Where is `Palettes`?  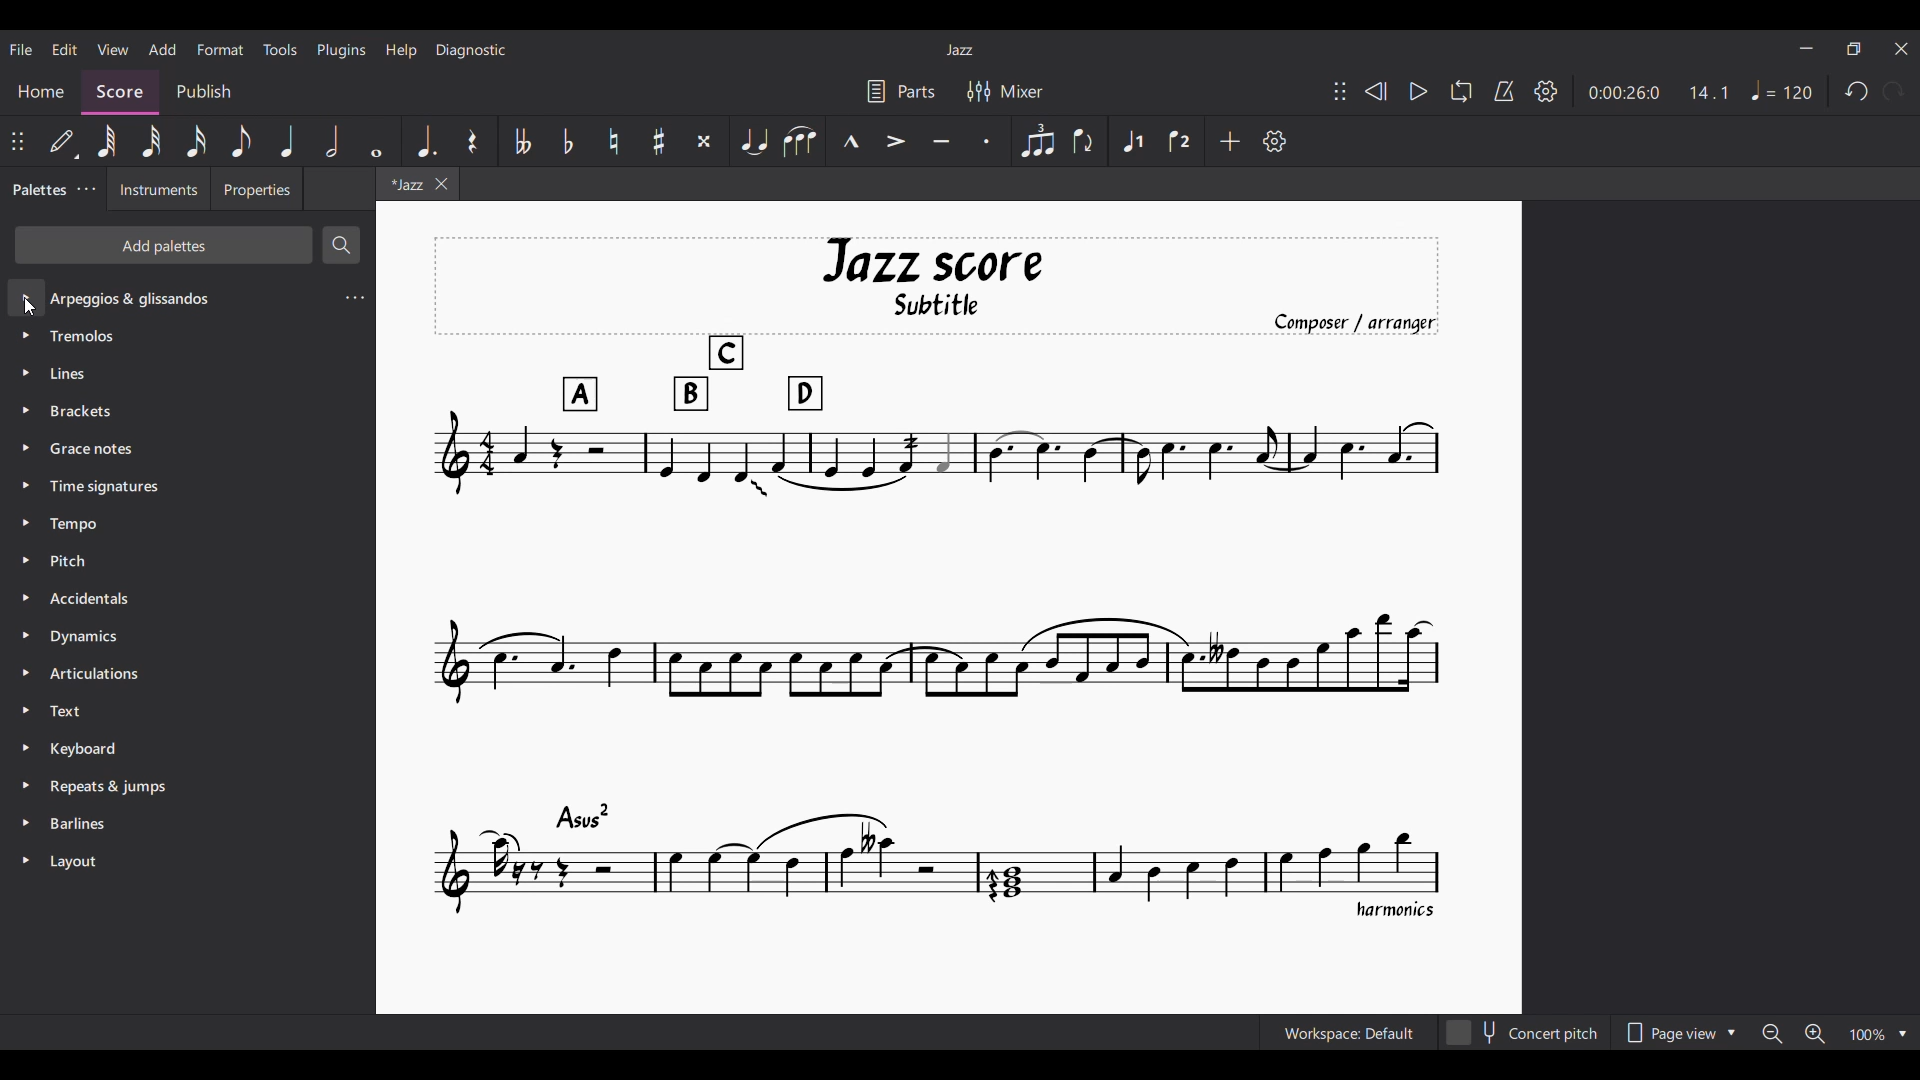 Palettes is located at coordinates (38, 189).